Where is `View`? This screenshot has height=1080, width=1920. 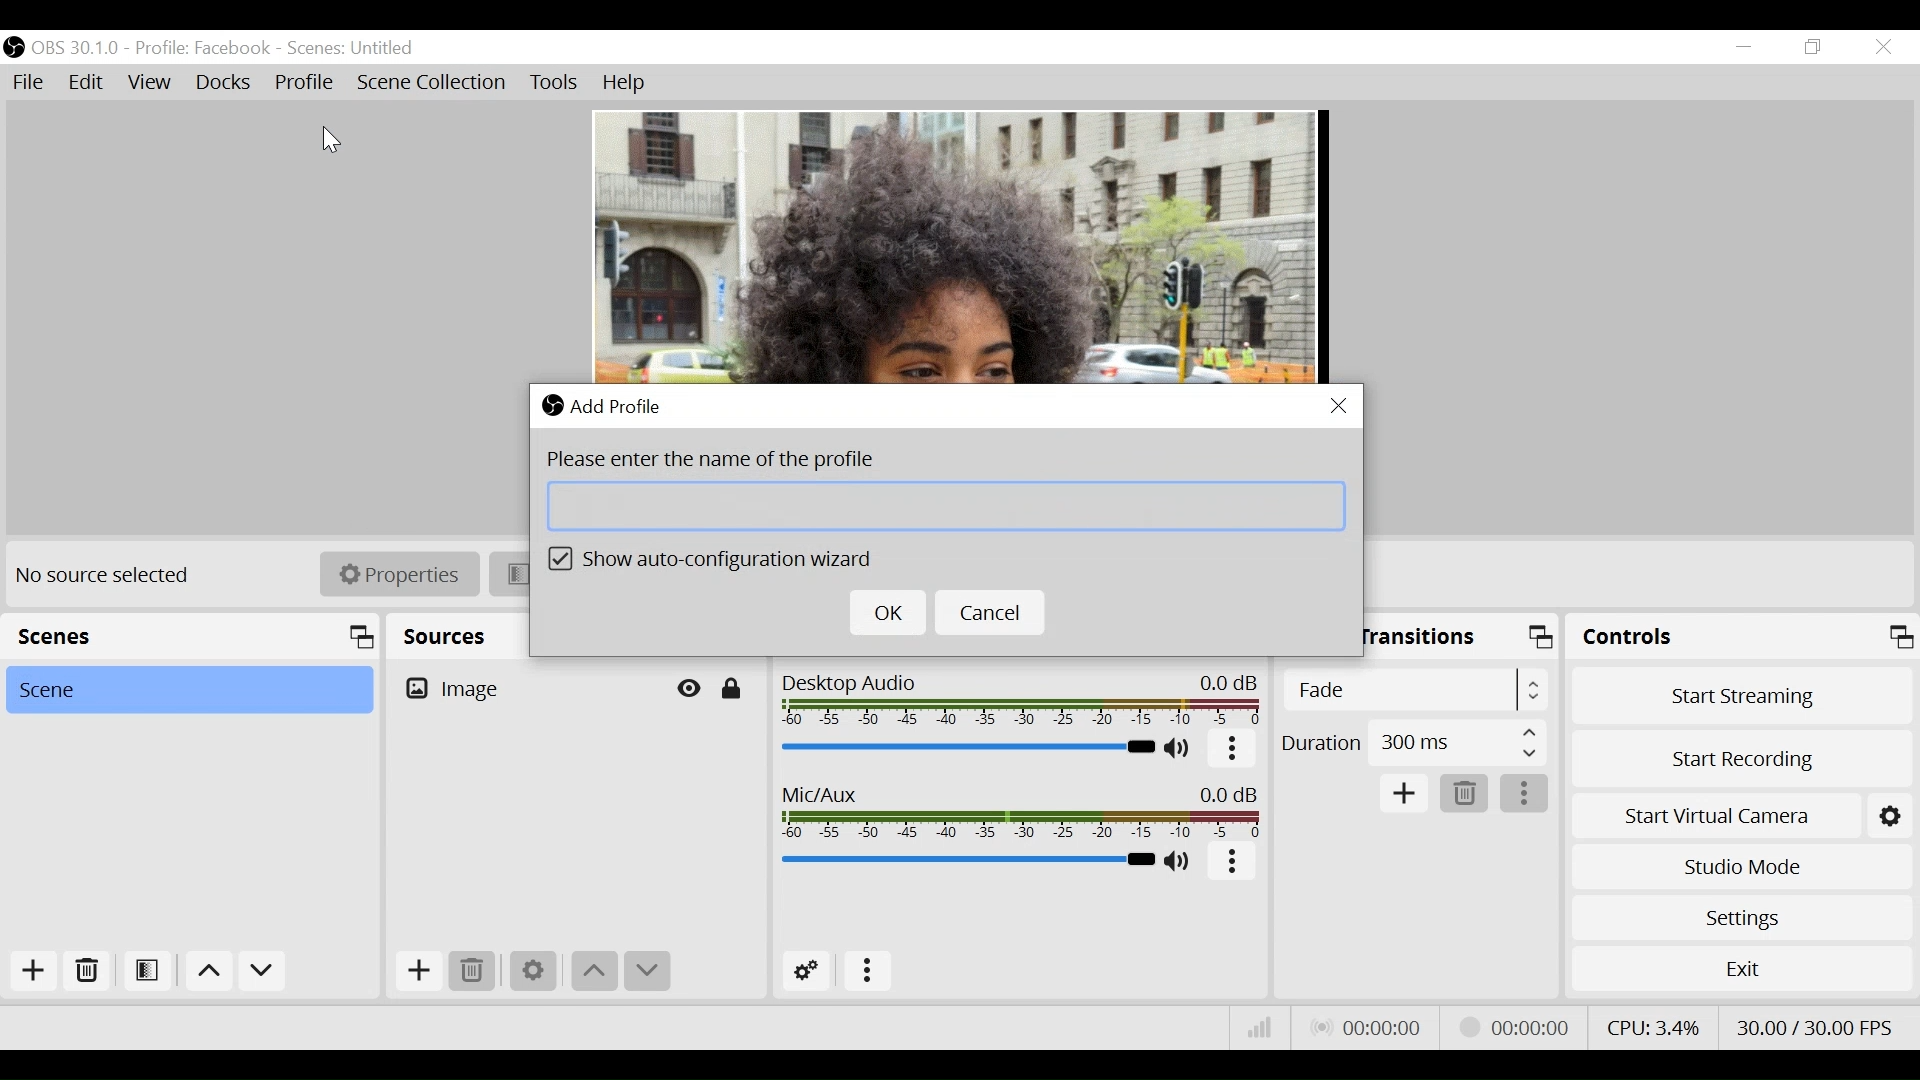 View is located at coordinates (152, 83).